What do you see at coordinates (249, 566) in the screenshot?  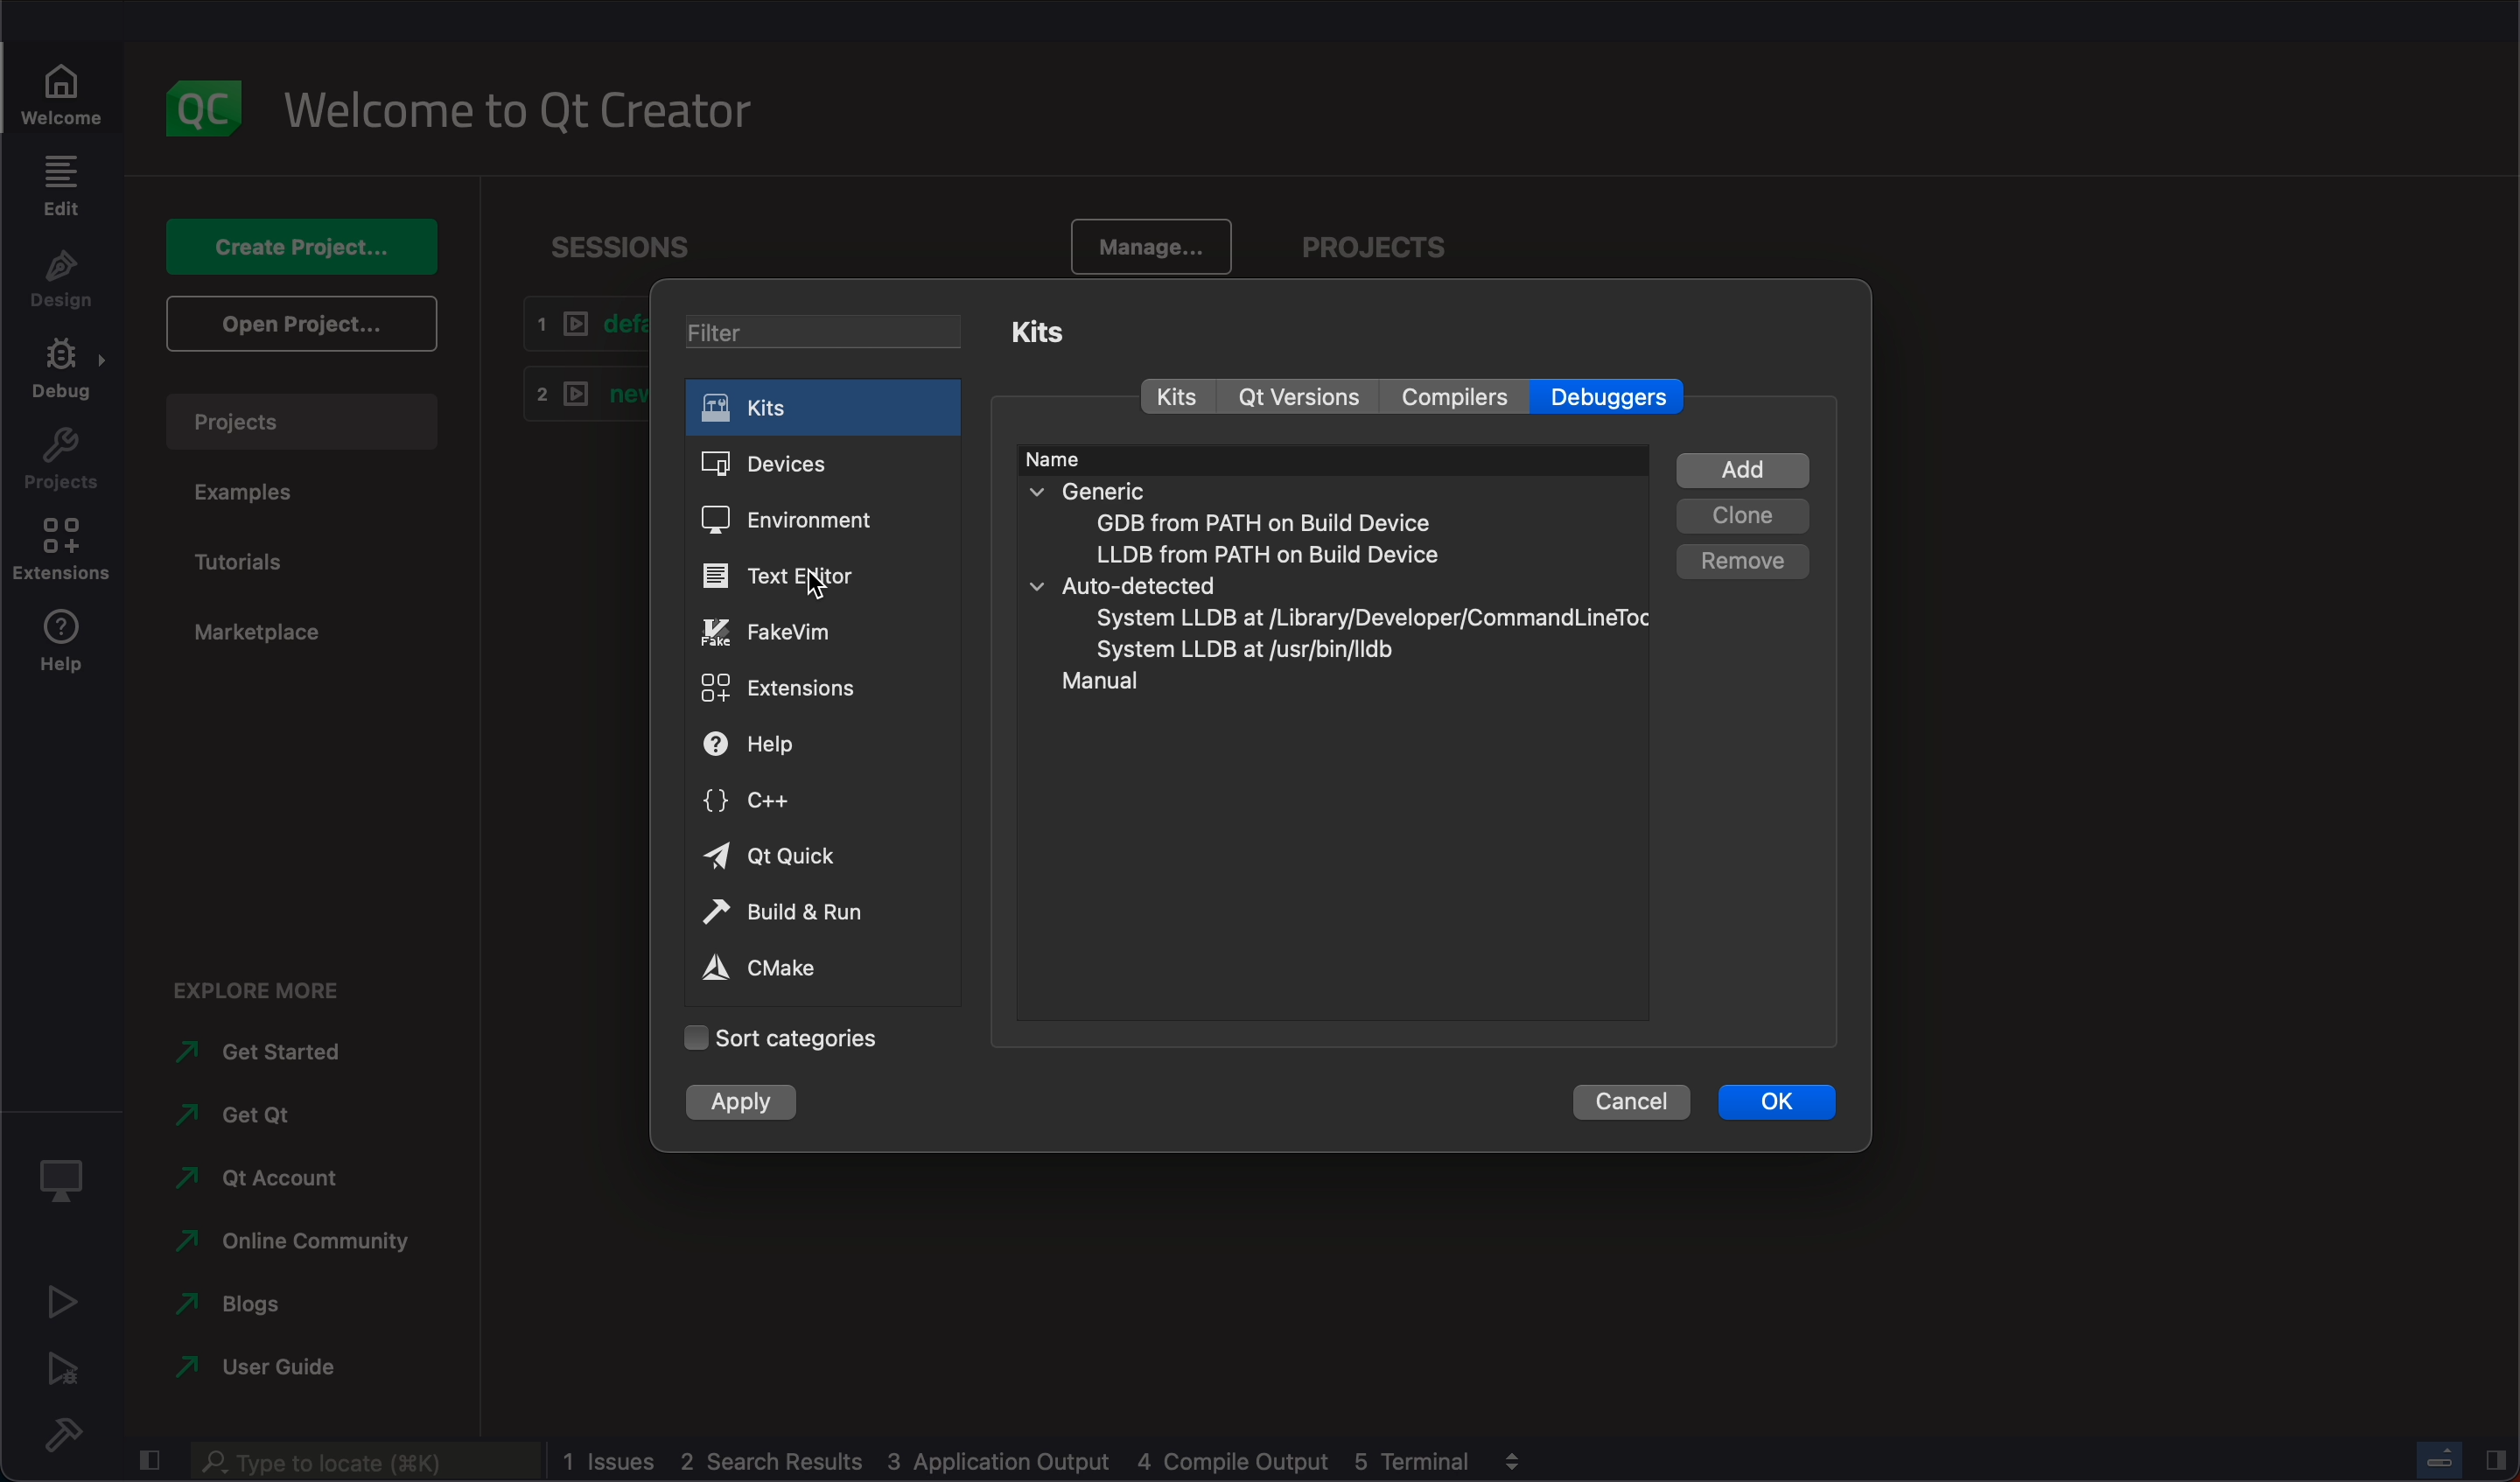 I see `tutorials` at bounding box center [249, 566].